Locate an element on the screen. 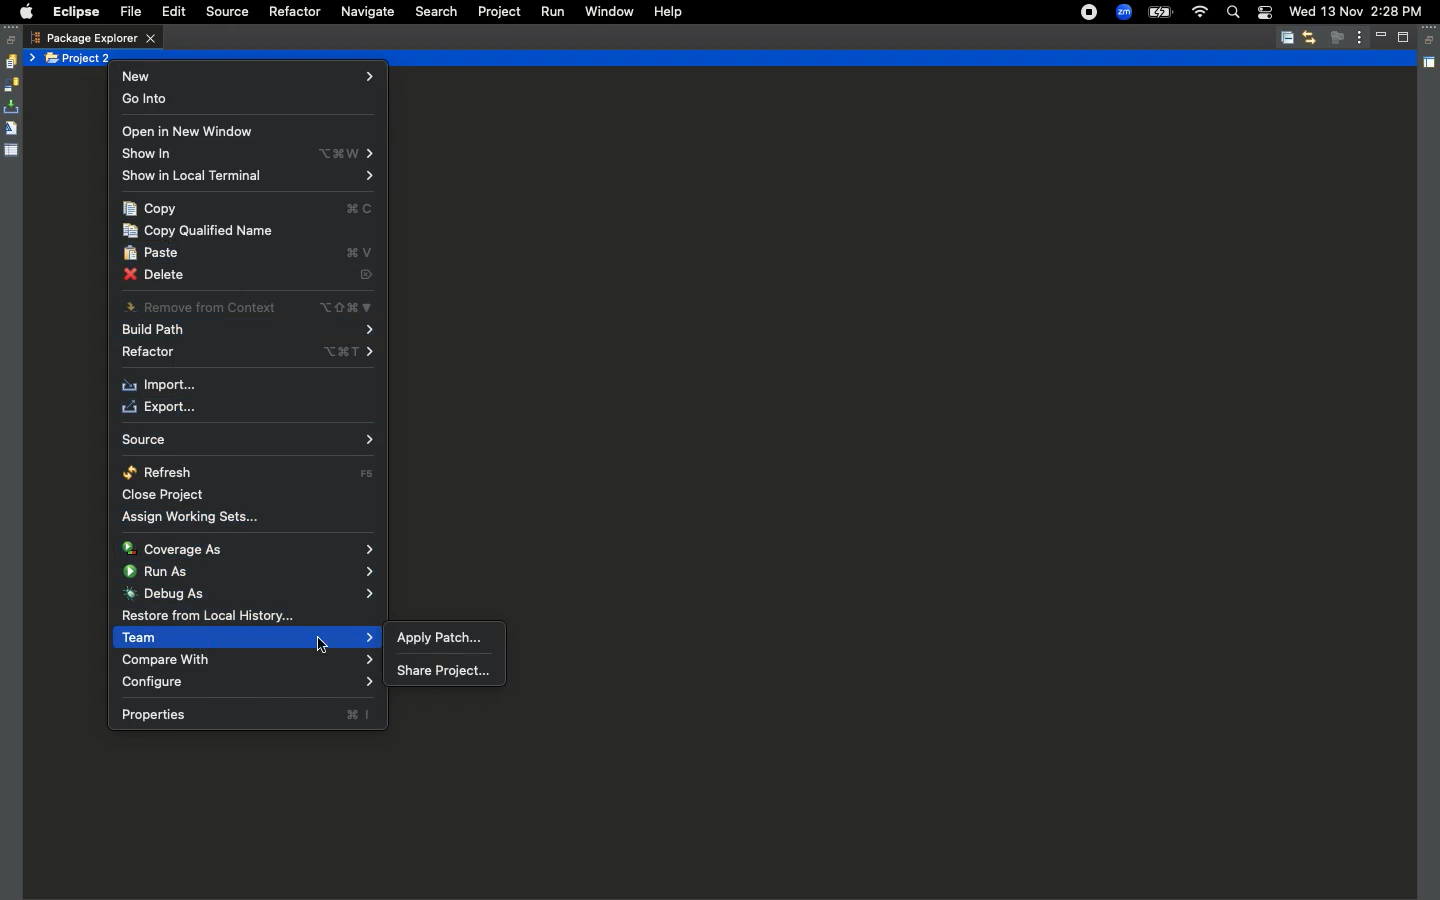 The height and width of the screenshot is (900, 1440). Properties is located at coordinates (246, 714).